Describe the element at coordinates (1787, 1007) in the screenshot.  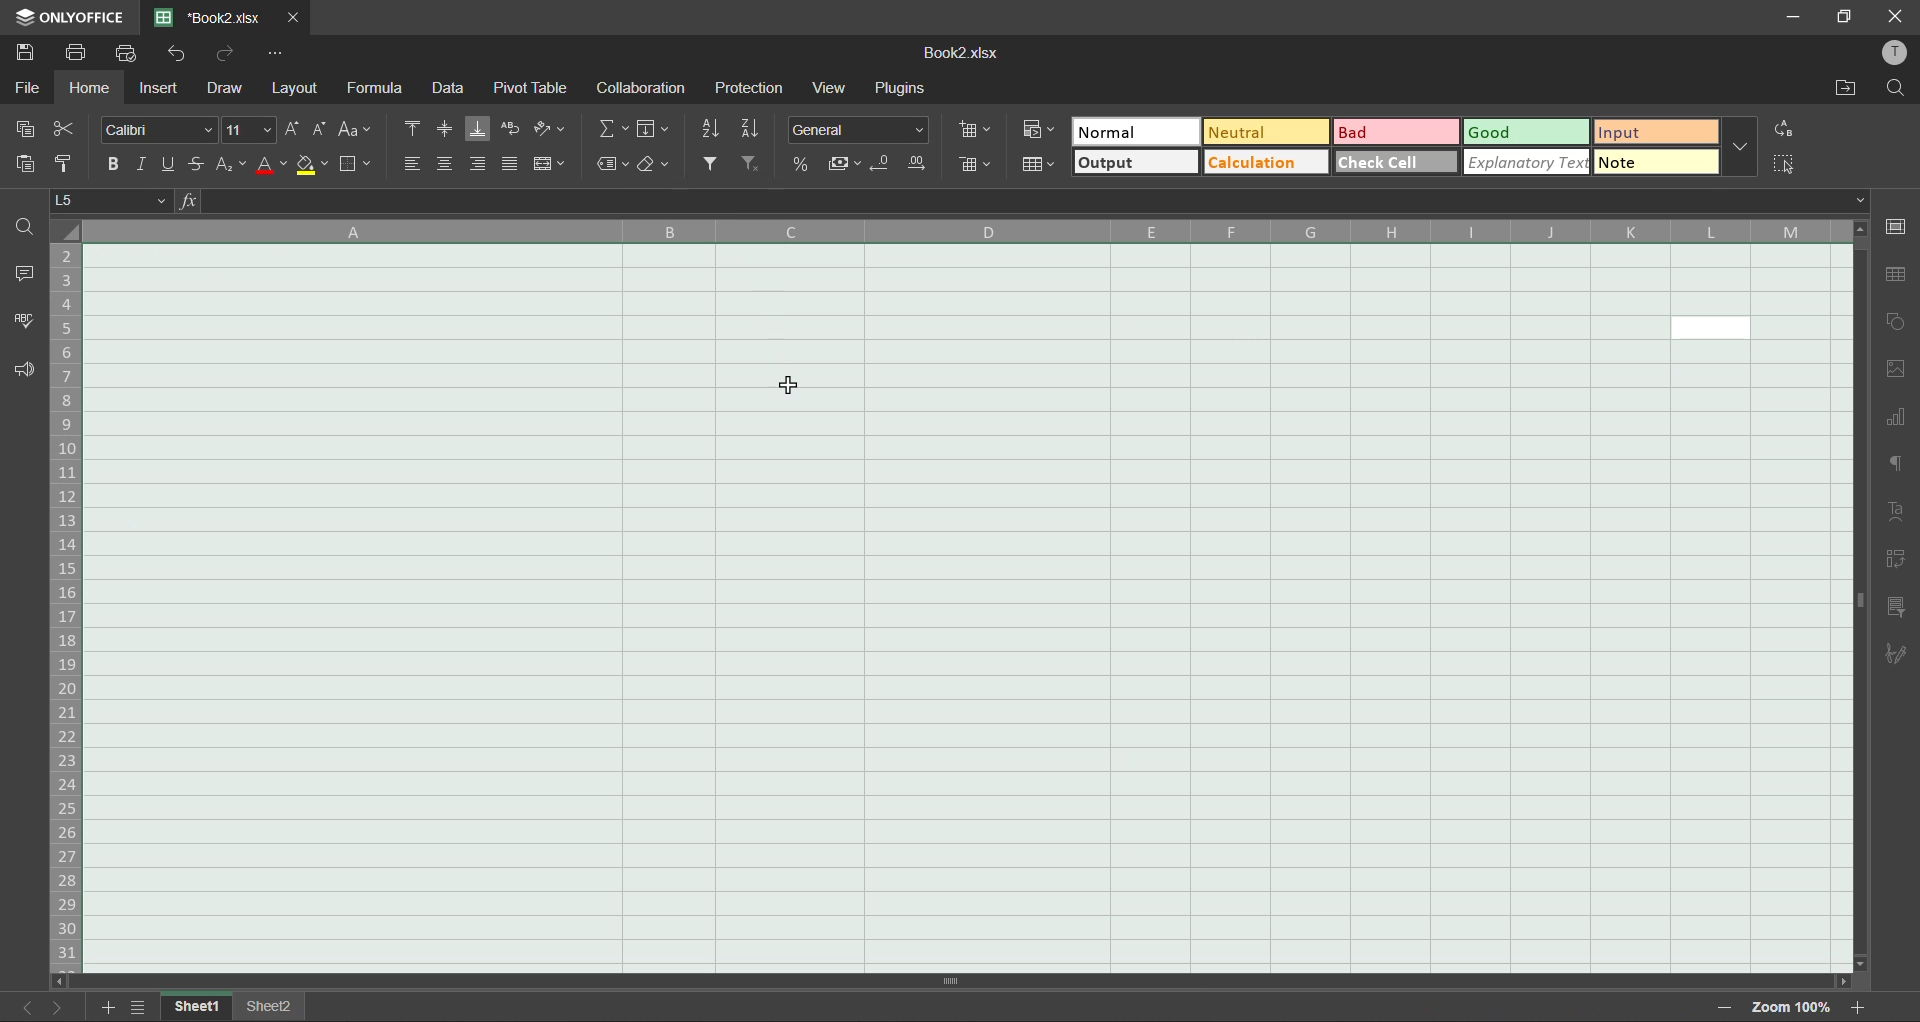
I see `zoom factor` at that location.